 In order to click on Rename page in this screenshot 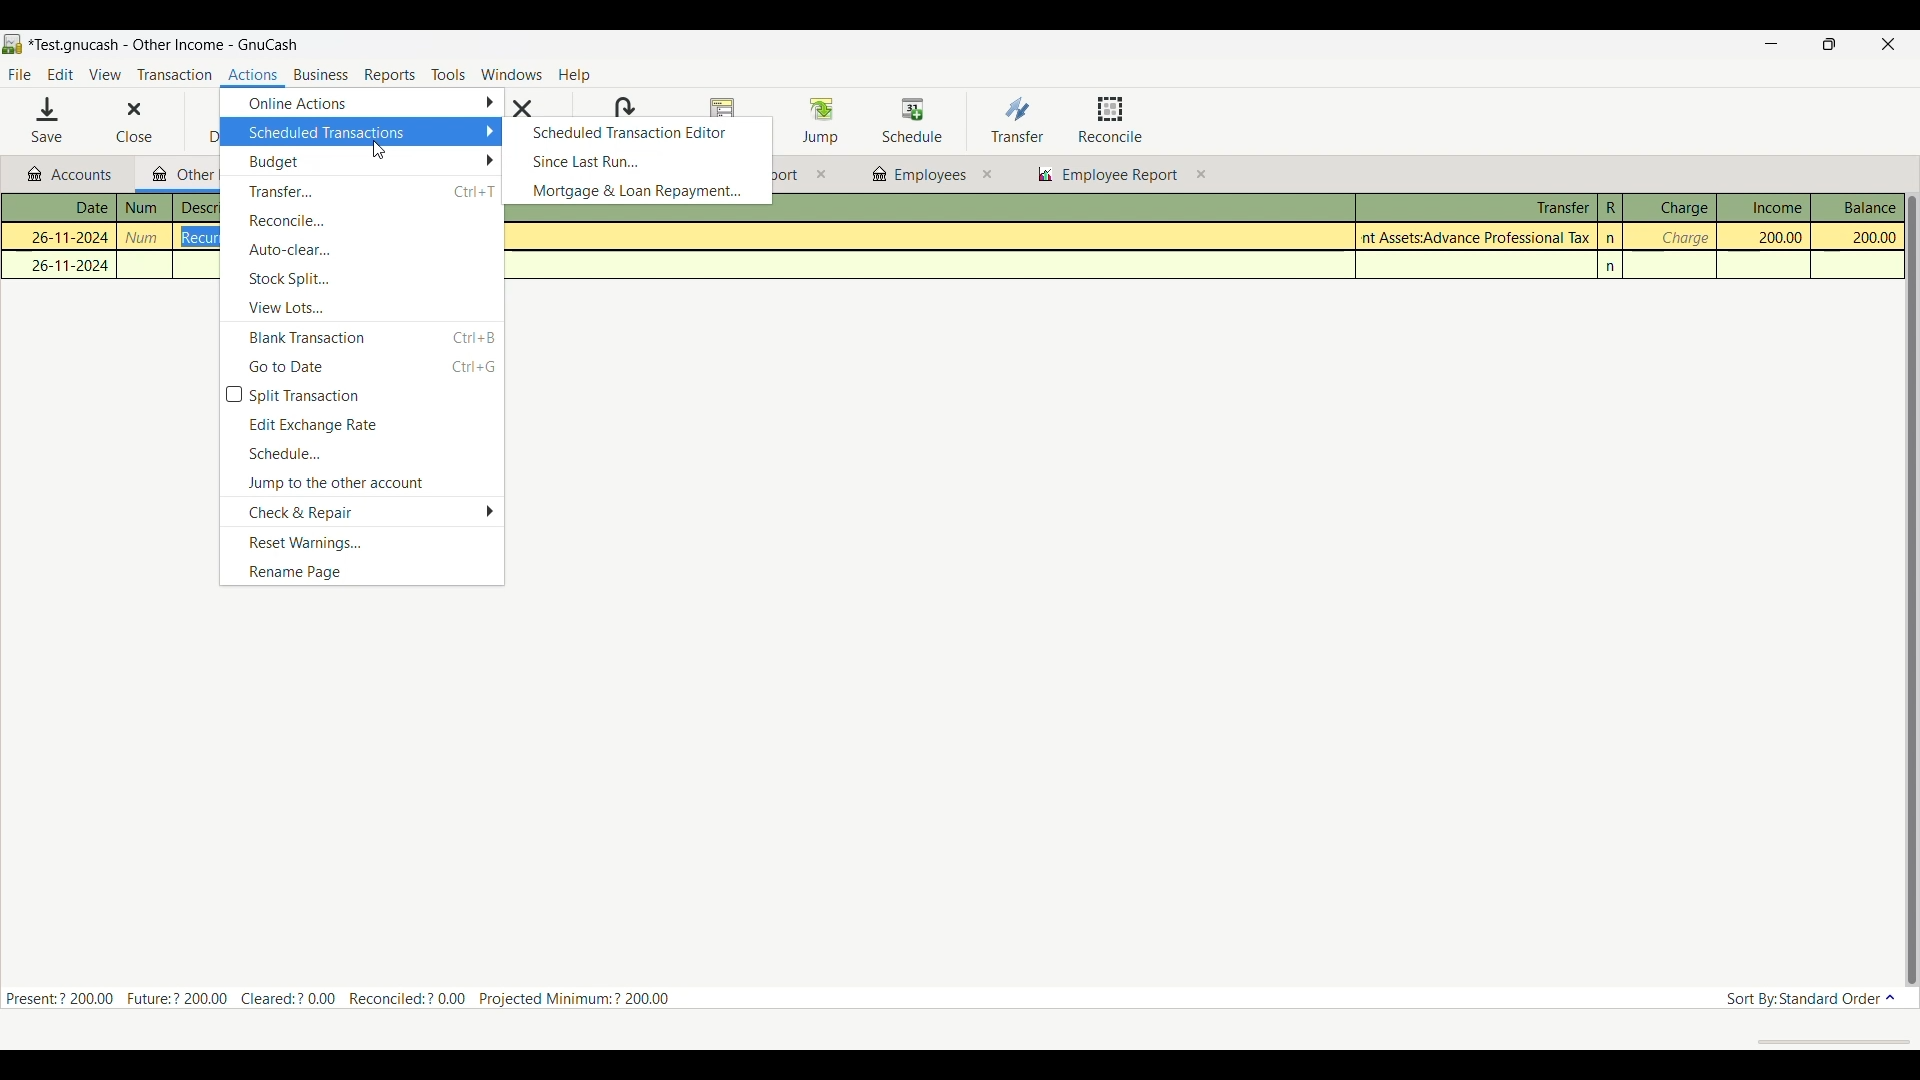, I will do `click(361, 572)`.